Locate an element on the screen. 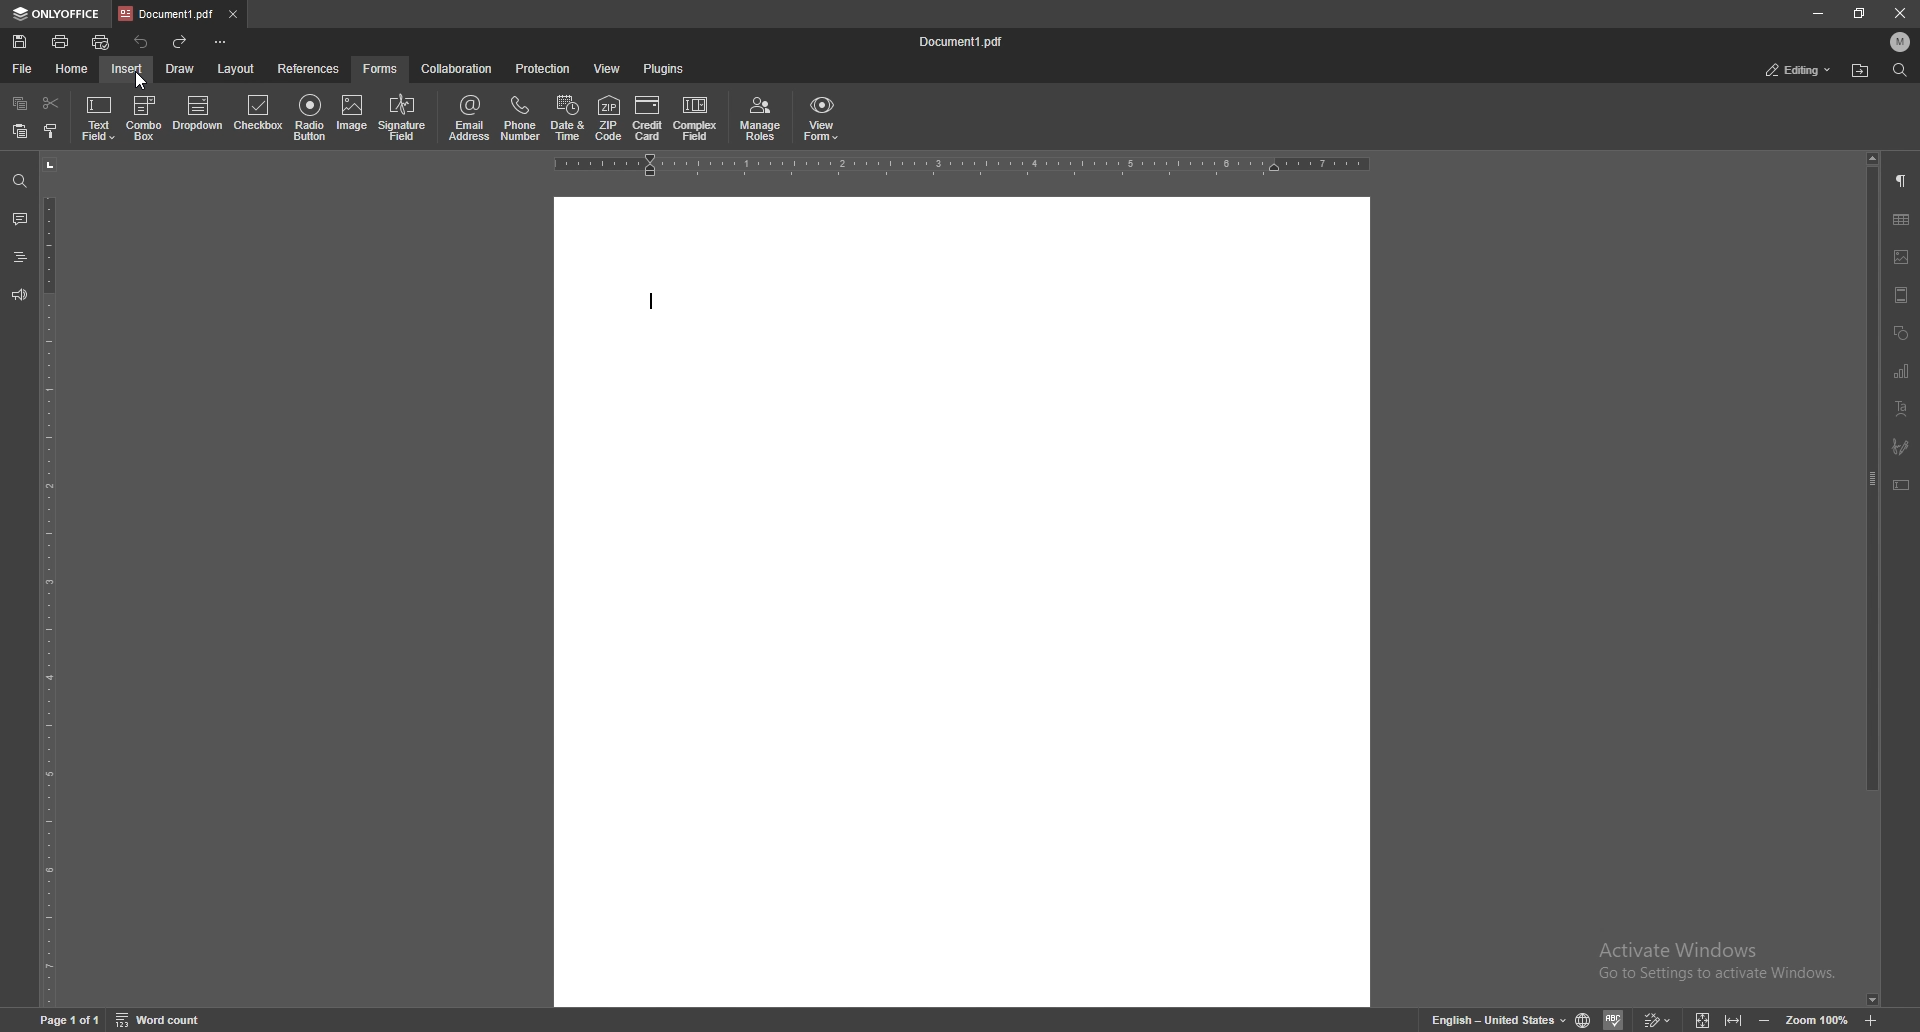 Image resolution: width=1920 pixels, height=1032 pixels. fit to width is located at coordinates (1733, 1019).